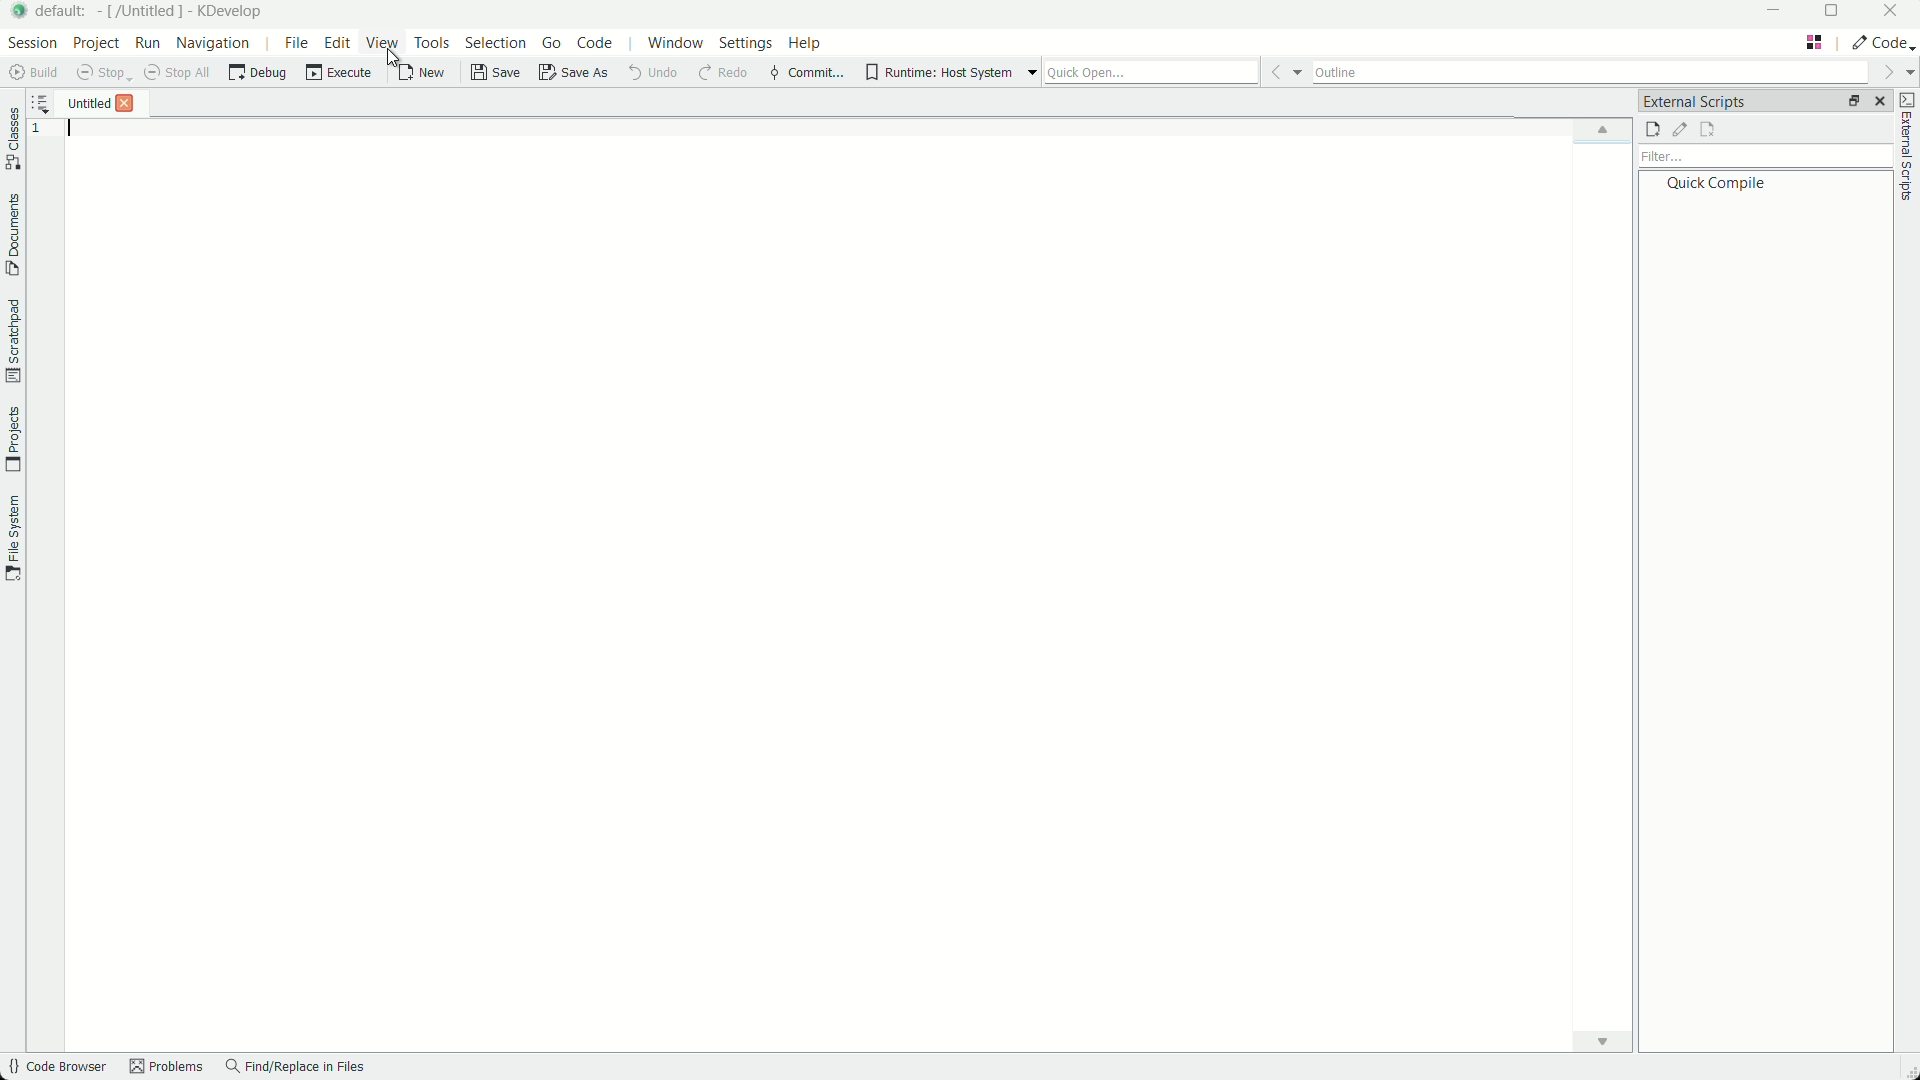 The image size is (1920, 1080). Describe the element at coordinates (1813, 43) in the screenshot. I see `change layout` at that location.